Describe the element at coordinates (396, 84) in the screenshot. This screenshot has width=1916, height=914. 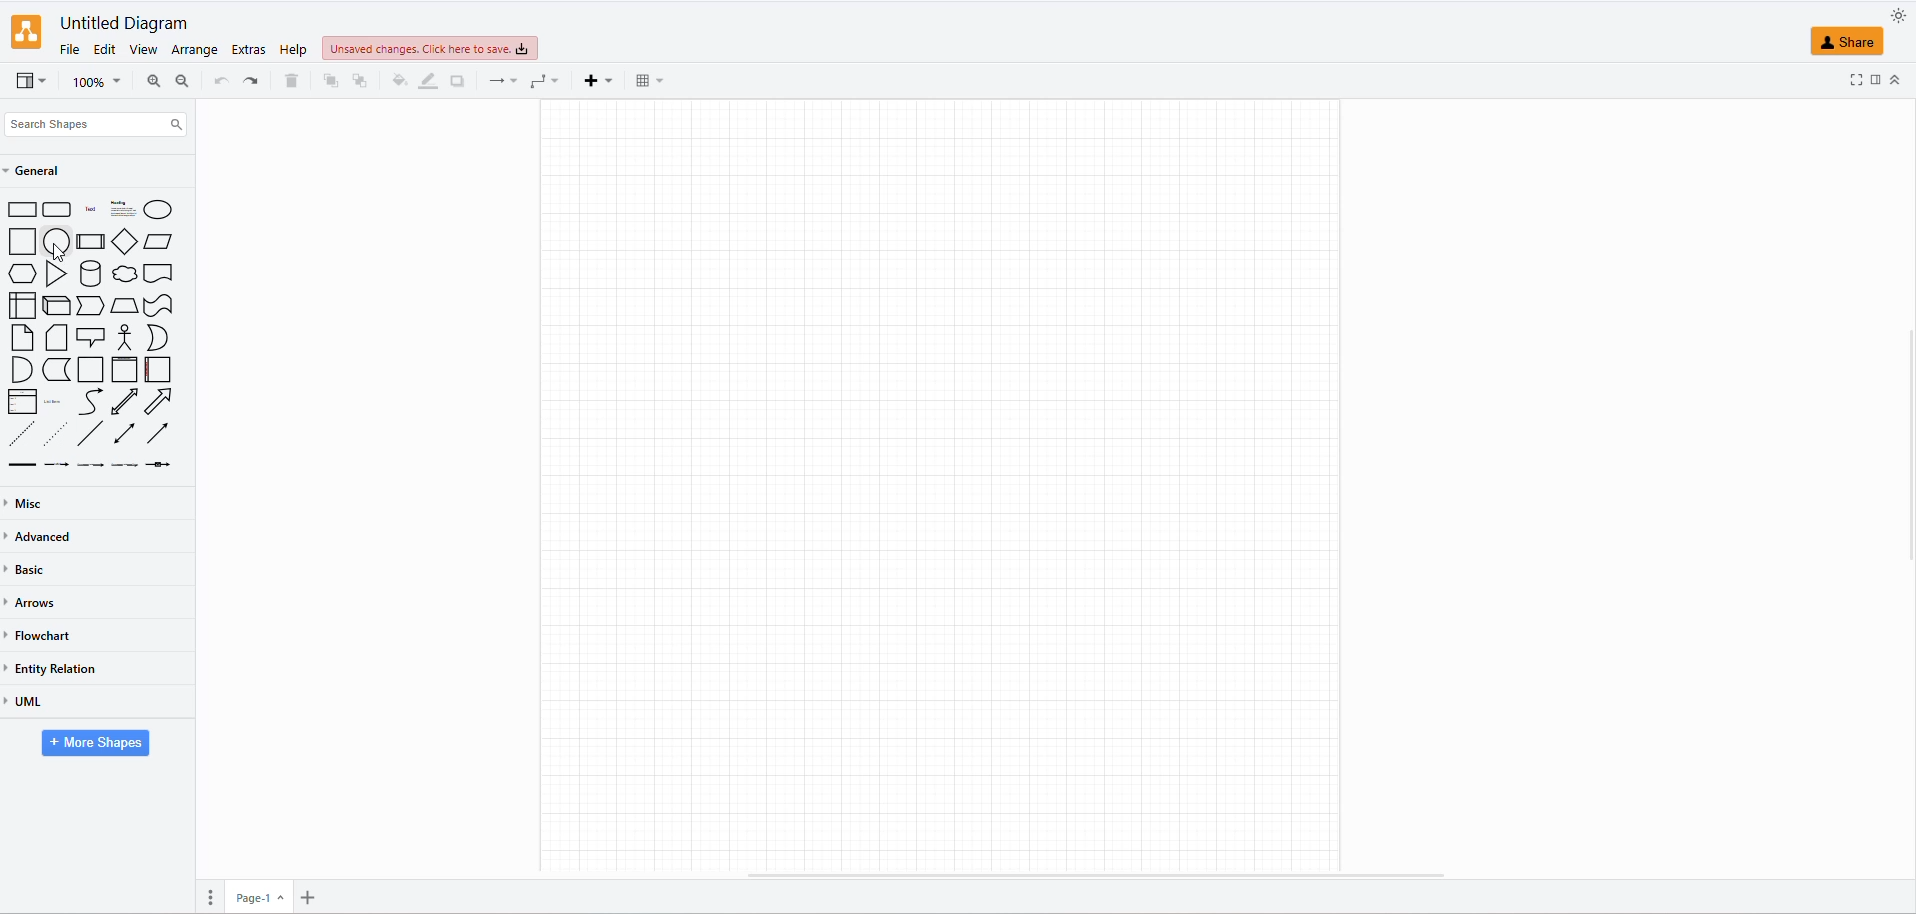
I see `FILL COLOR` at that location.